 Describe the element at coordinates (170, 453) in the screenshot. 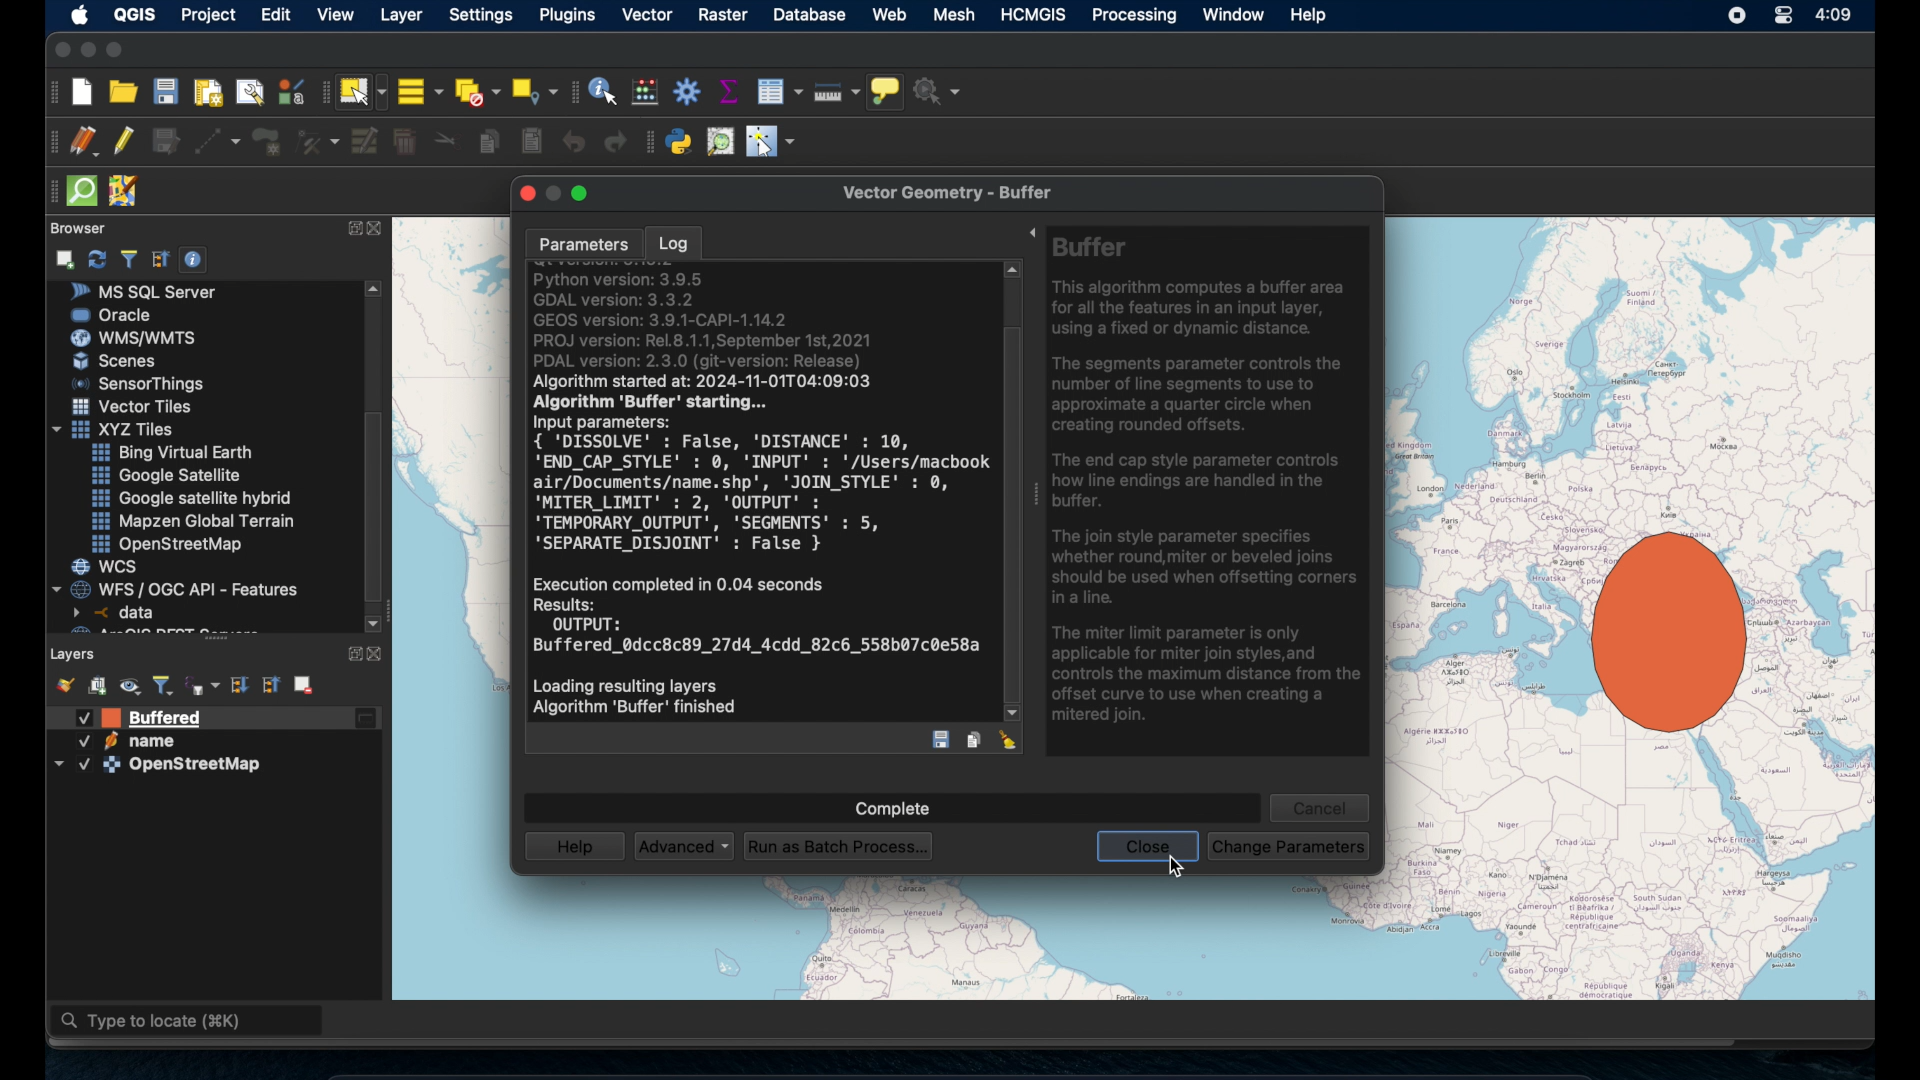

I see `bing virtual earth` at that location.